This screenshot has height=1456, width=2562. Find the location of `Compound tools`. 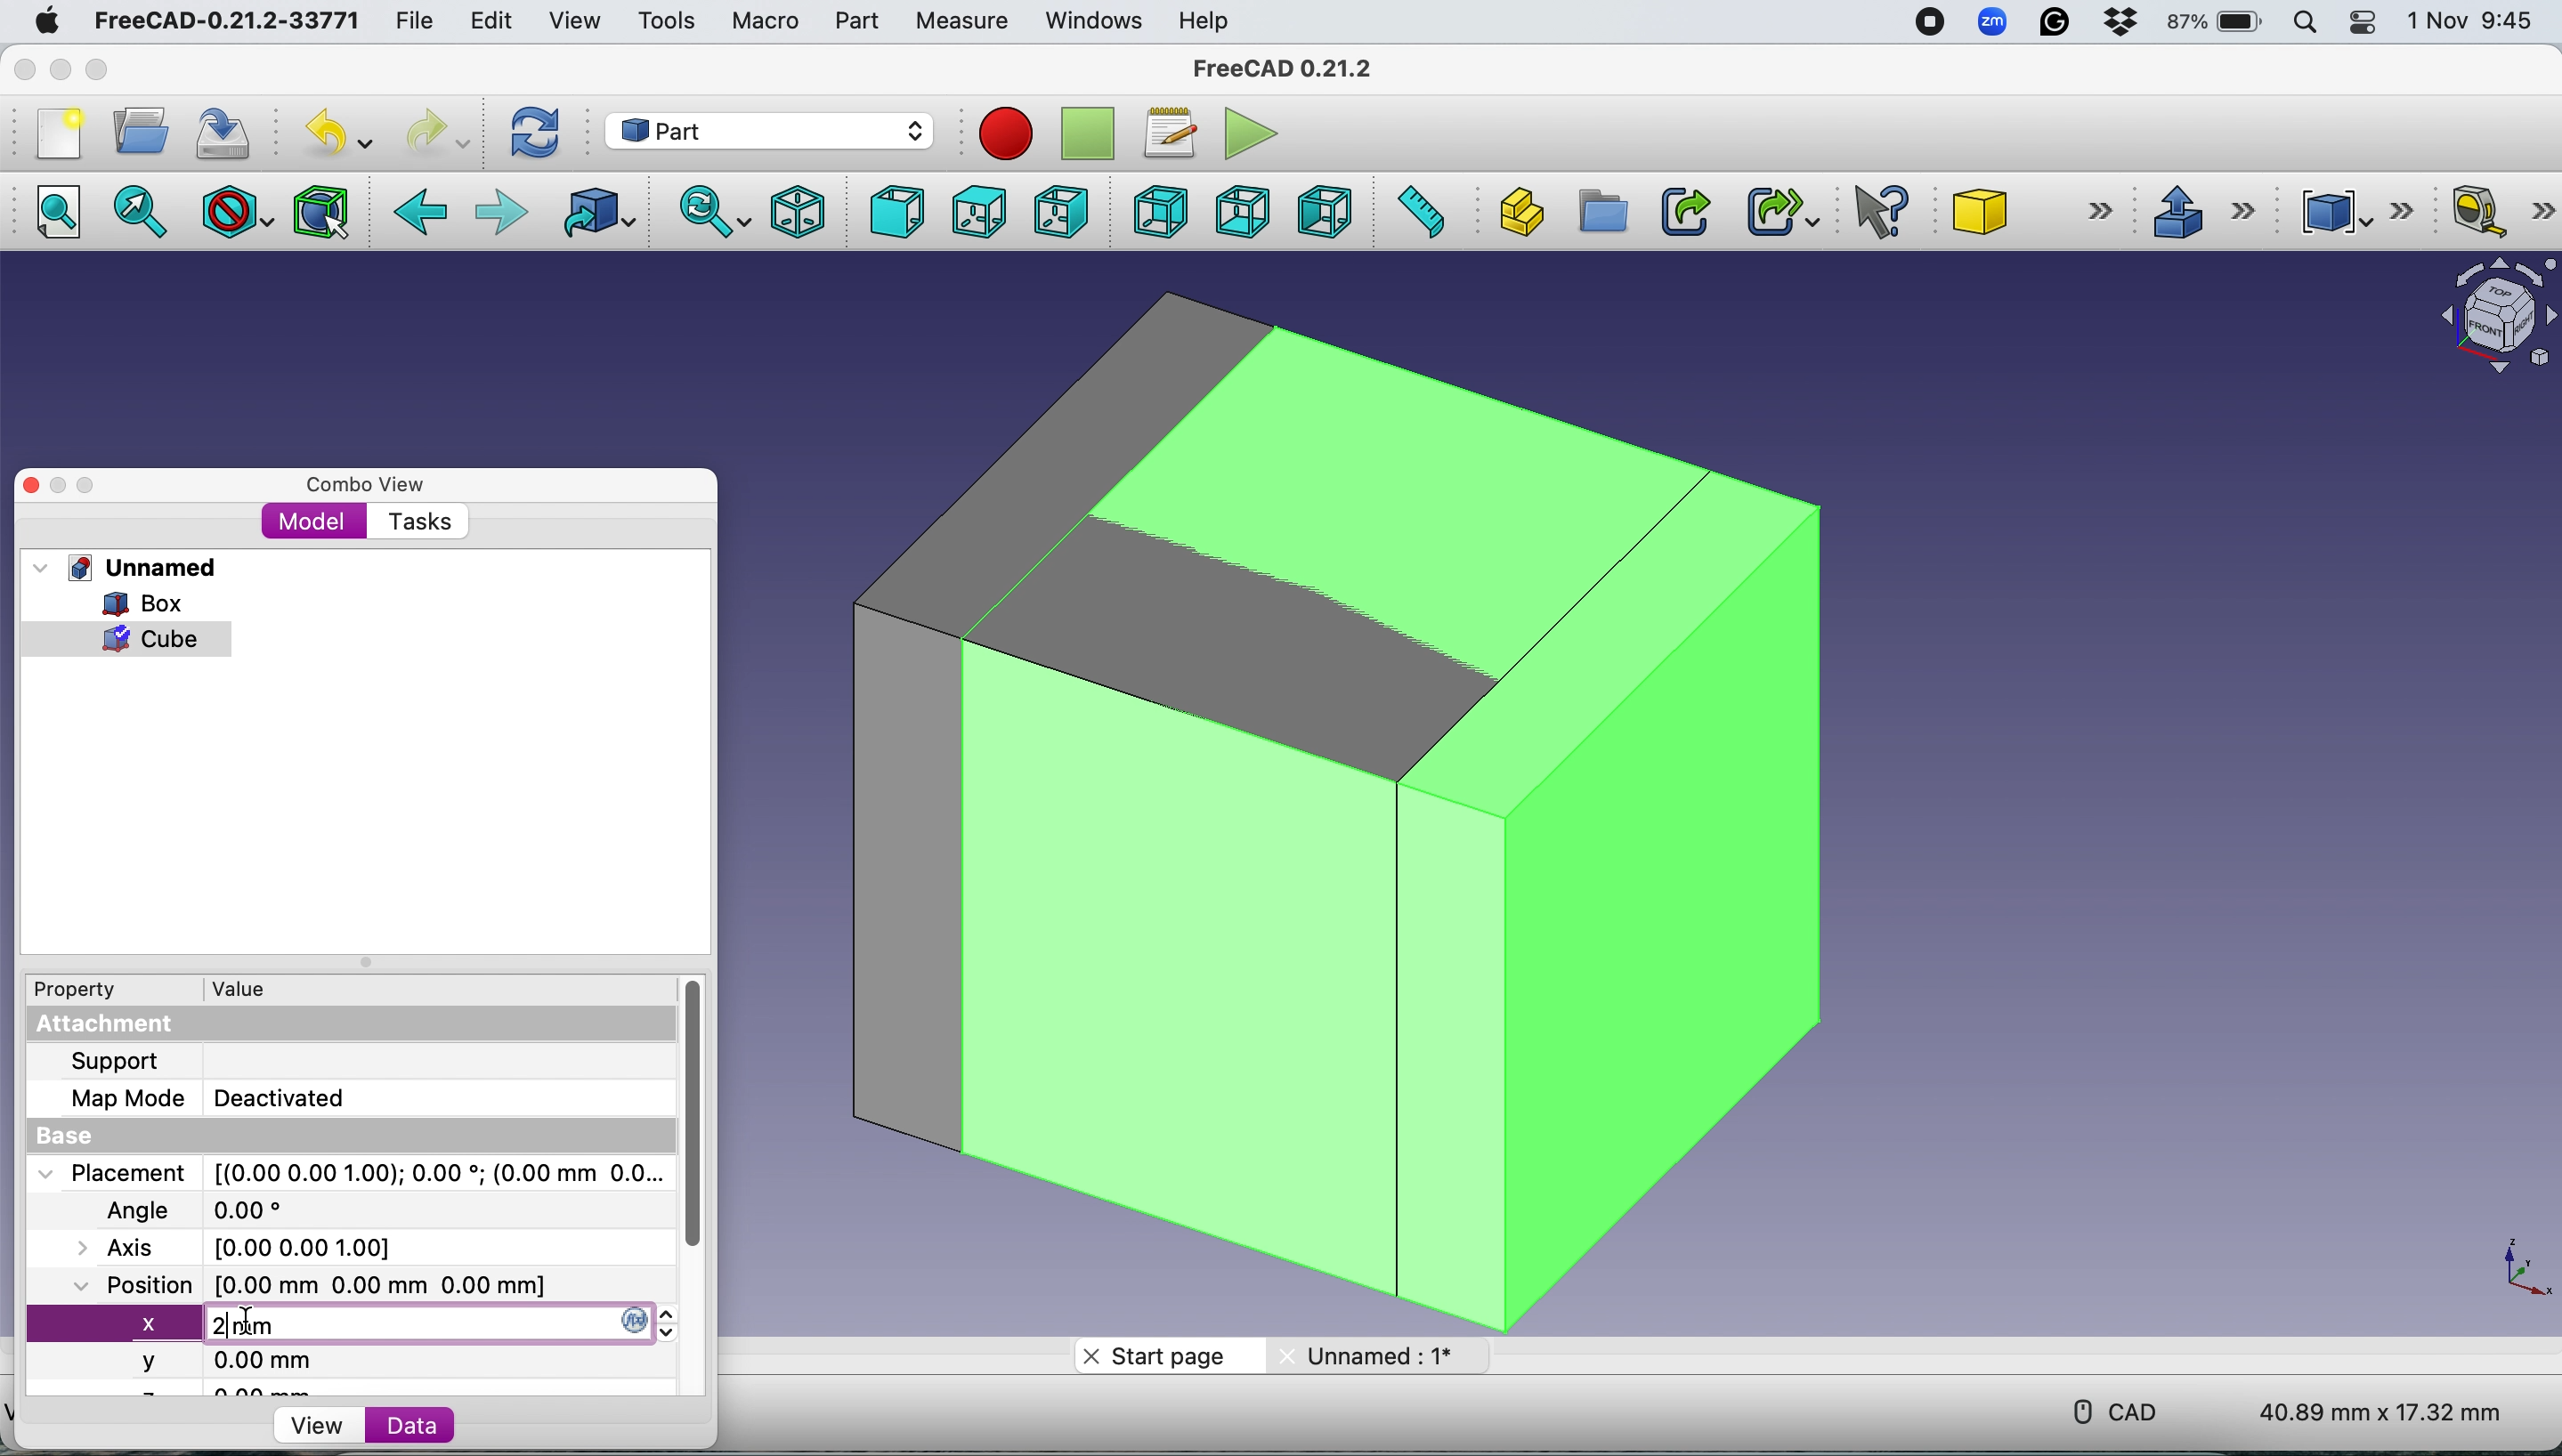

Compound tools is located at coordinates (2350, 211).